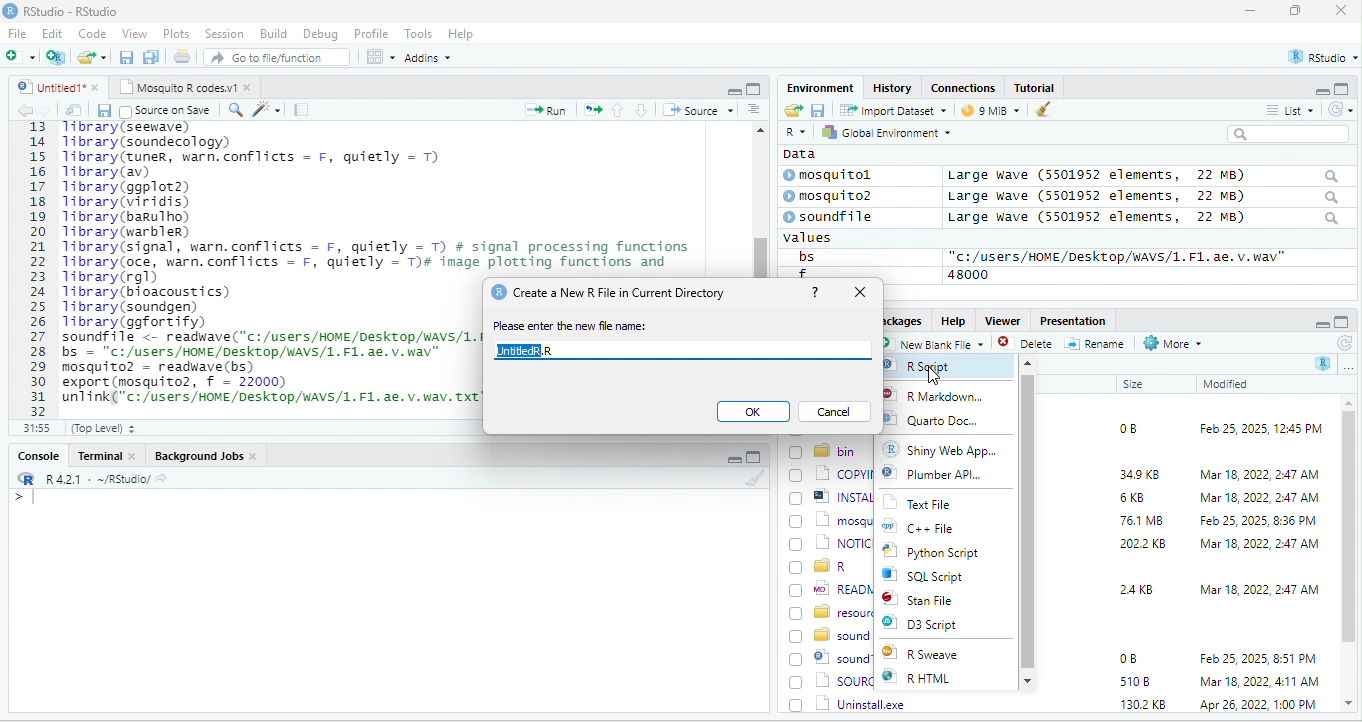 The width and height of the screenshot is (1362, 722). What do you see at coordinates (571, 326) in the screenshot?
I see `Please enter the new file name:` at bounding box center [571, 326].